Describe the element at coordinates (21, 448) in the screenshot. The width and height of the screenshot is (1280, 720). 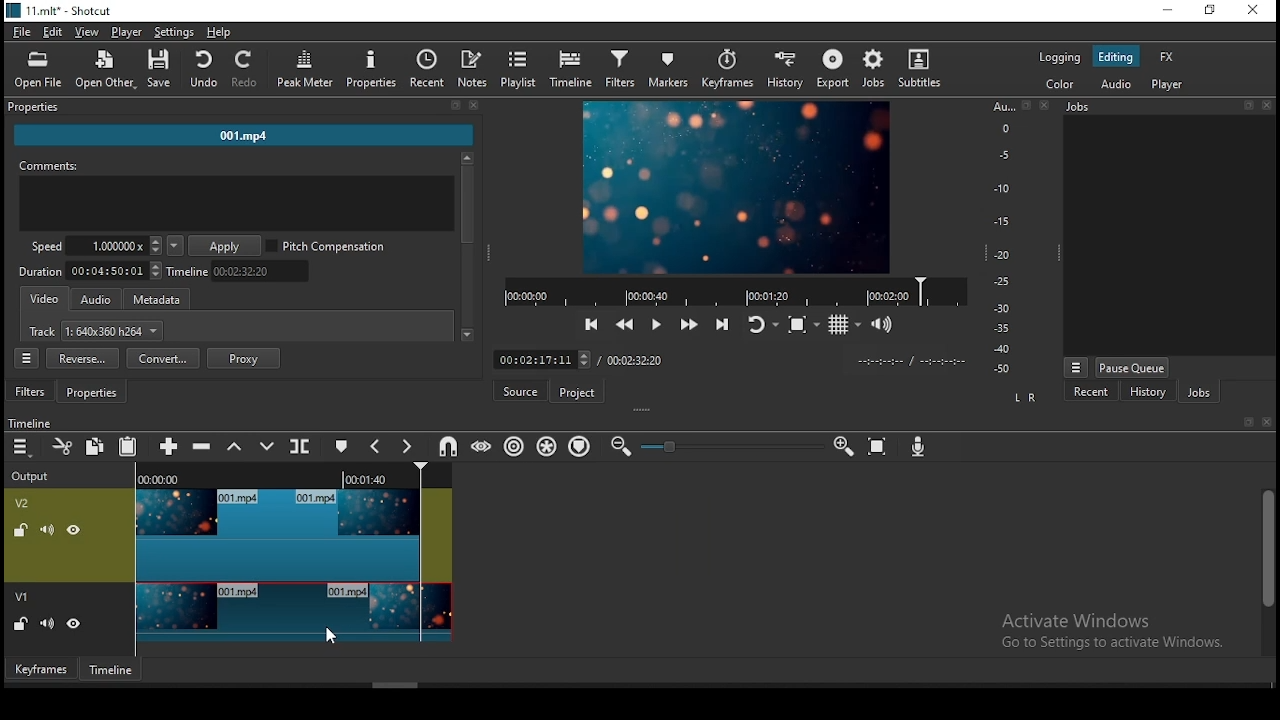
I see `timeline menu` at that location.